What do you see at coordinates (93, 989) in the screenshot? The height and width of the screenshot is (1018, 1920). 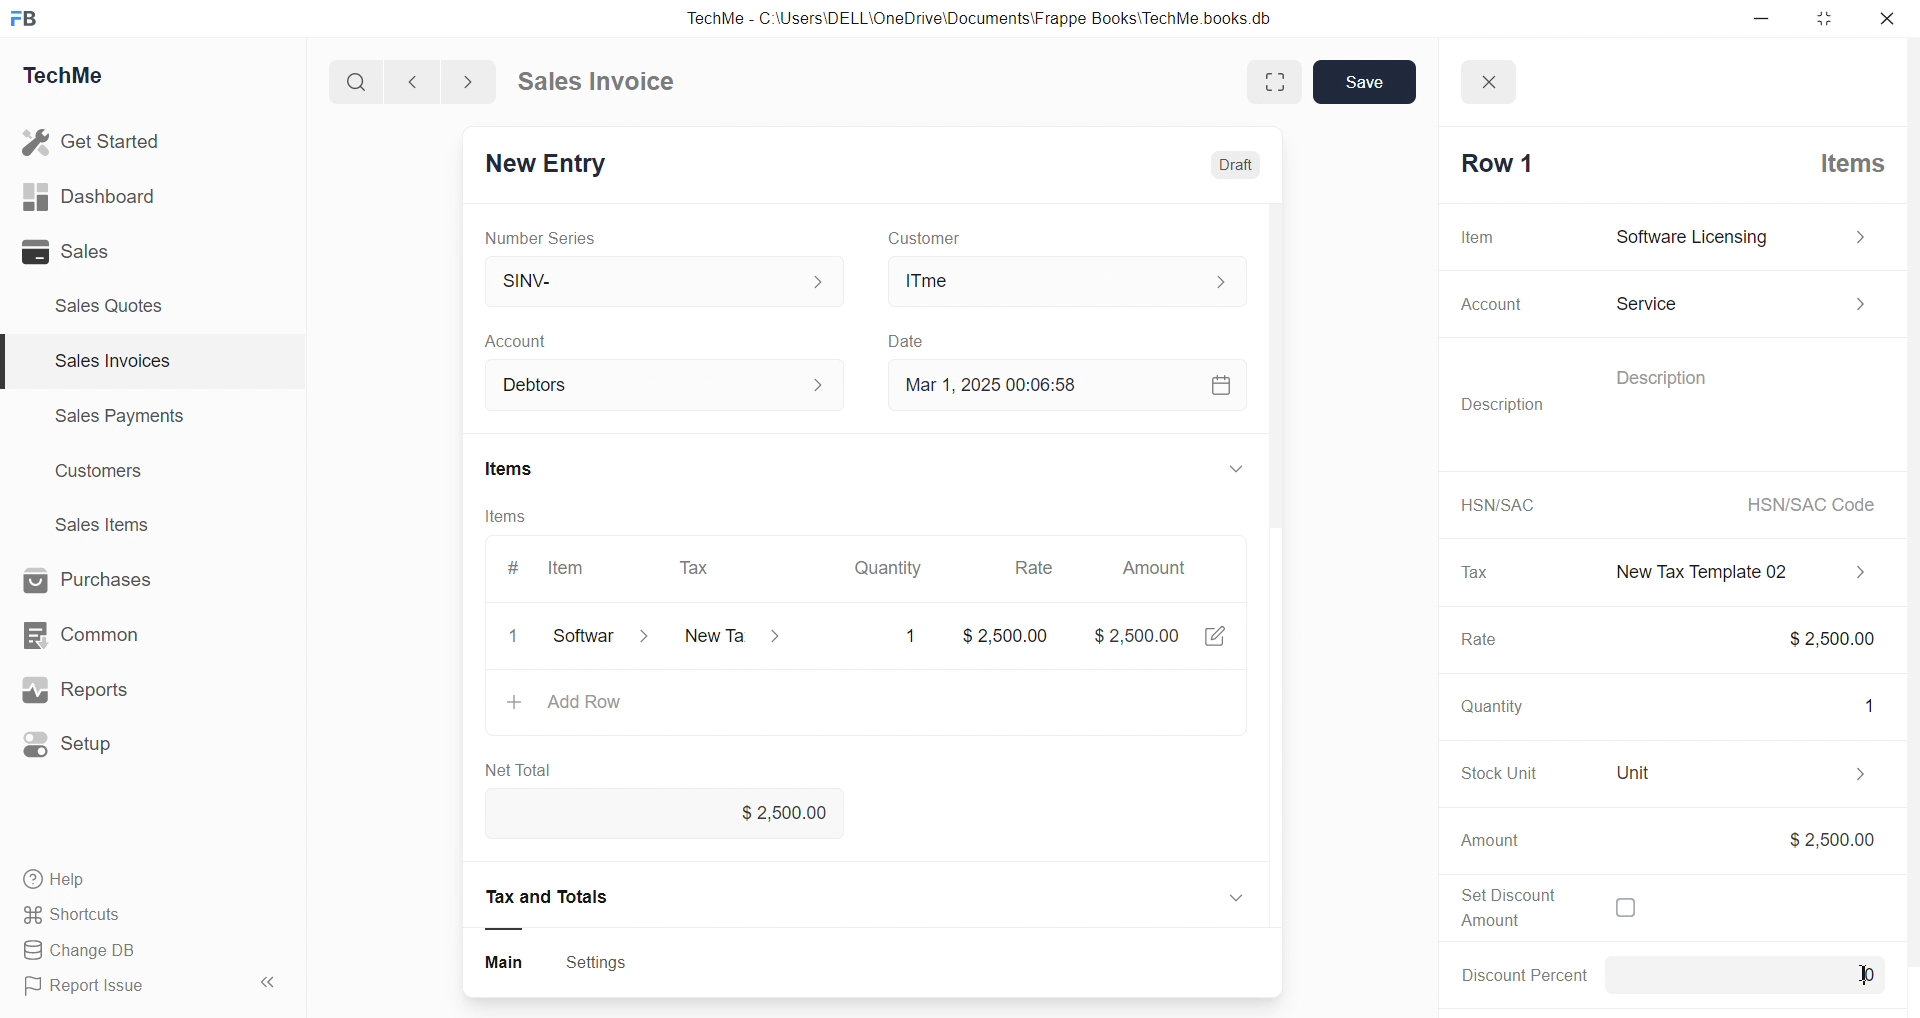 I see ` Report Issue` at bounding box center [93, 989].